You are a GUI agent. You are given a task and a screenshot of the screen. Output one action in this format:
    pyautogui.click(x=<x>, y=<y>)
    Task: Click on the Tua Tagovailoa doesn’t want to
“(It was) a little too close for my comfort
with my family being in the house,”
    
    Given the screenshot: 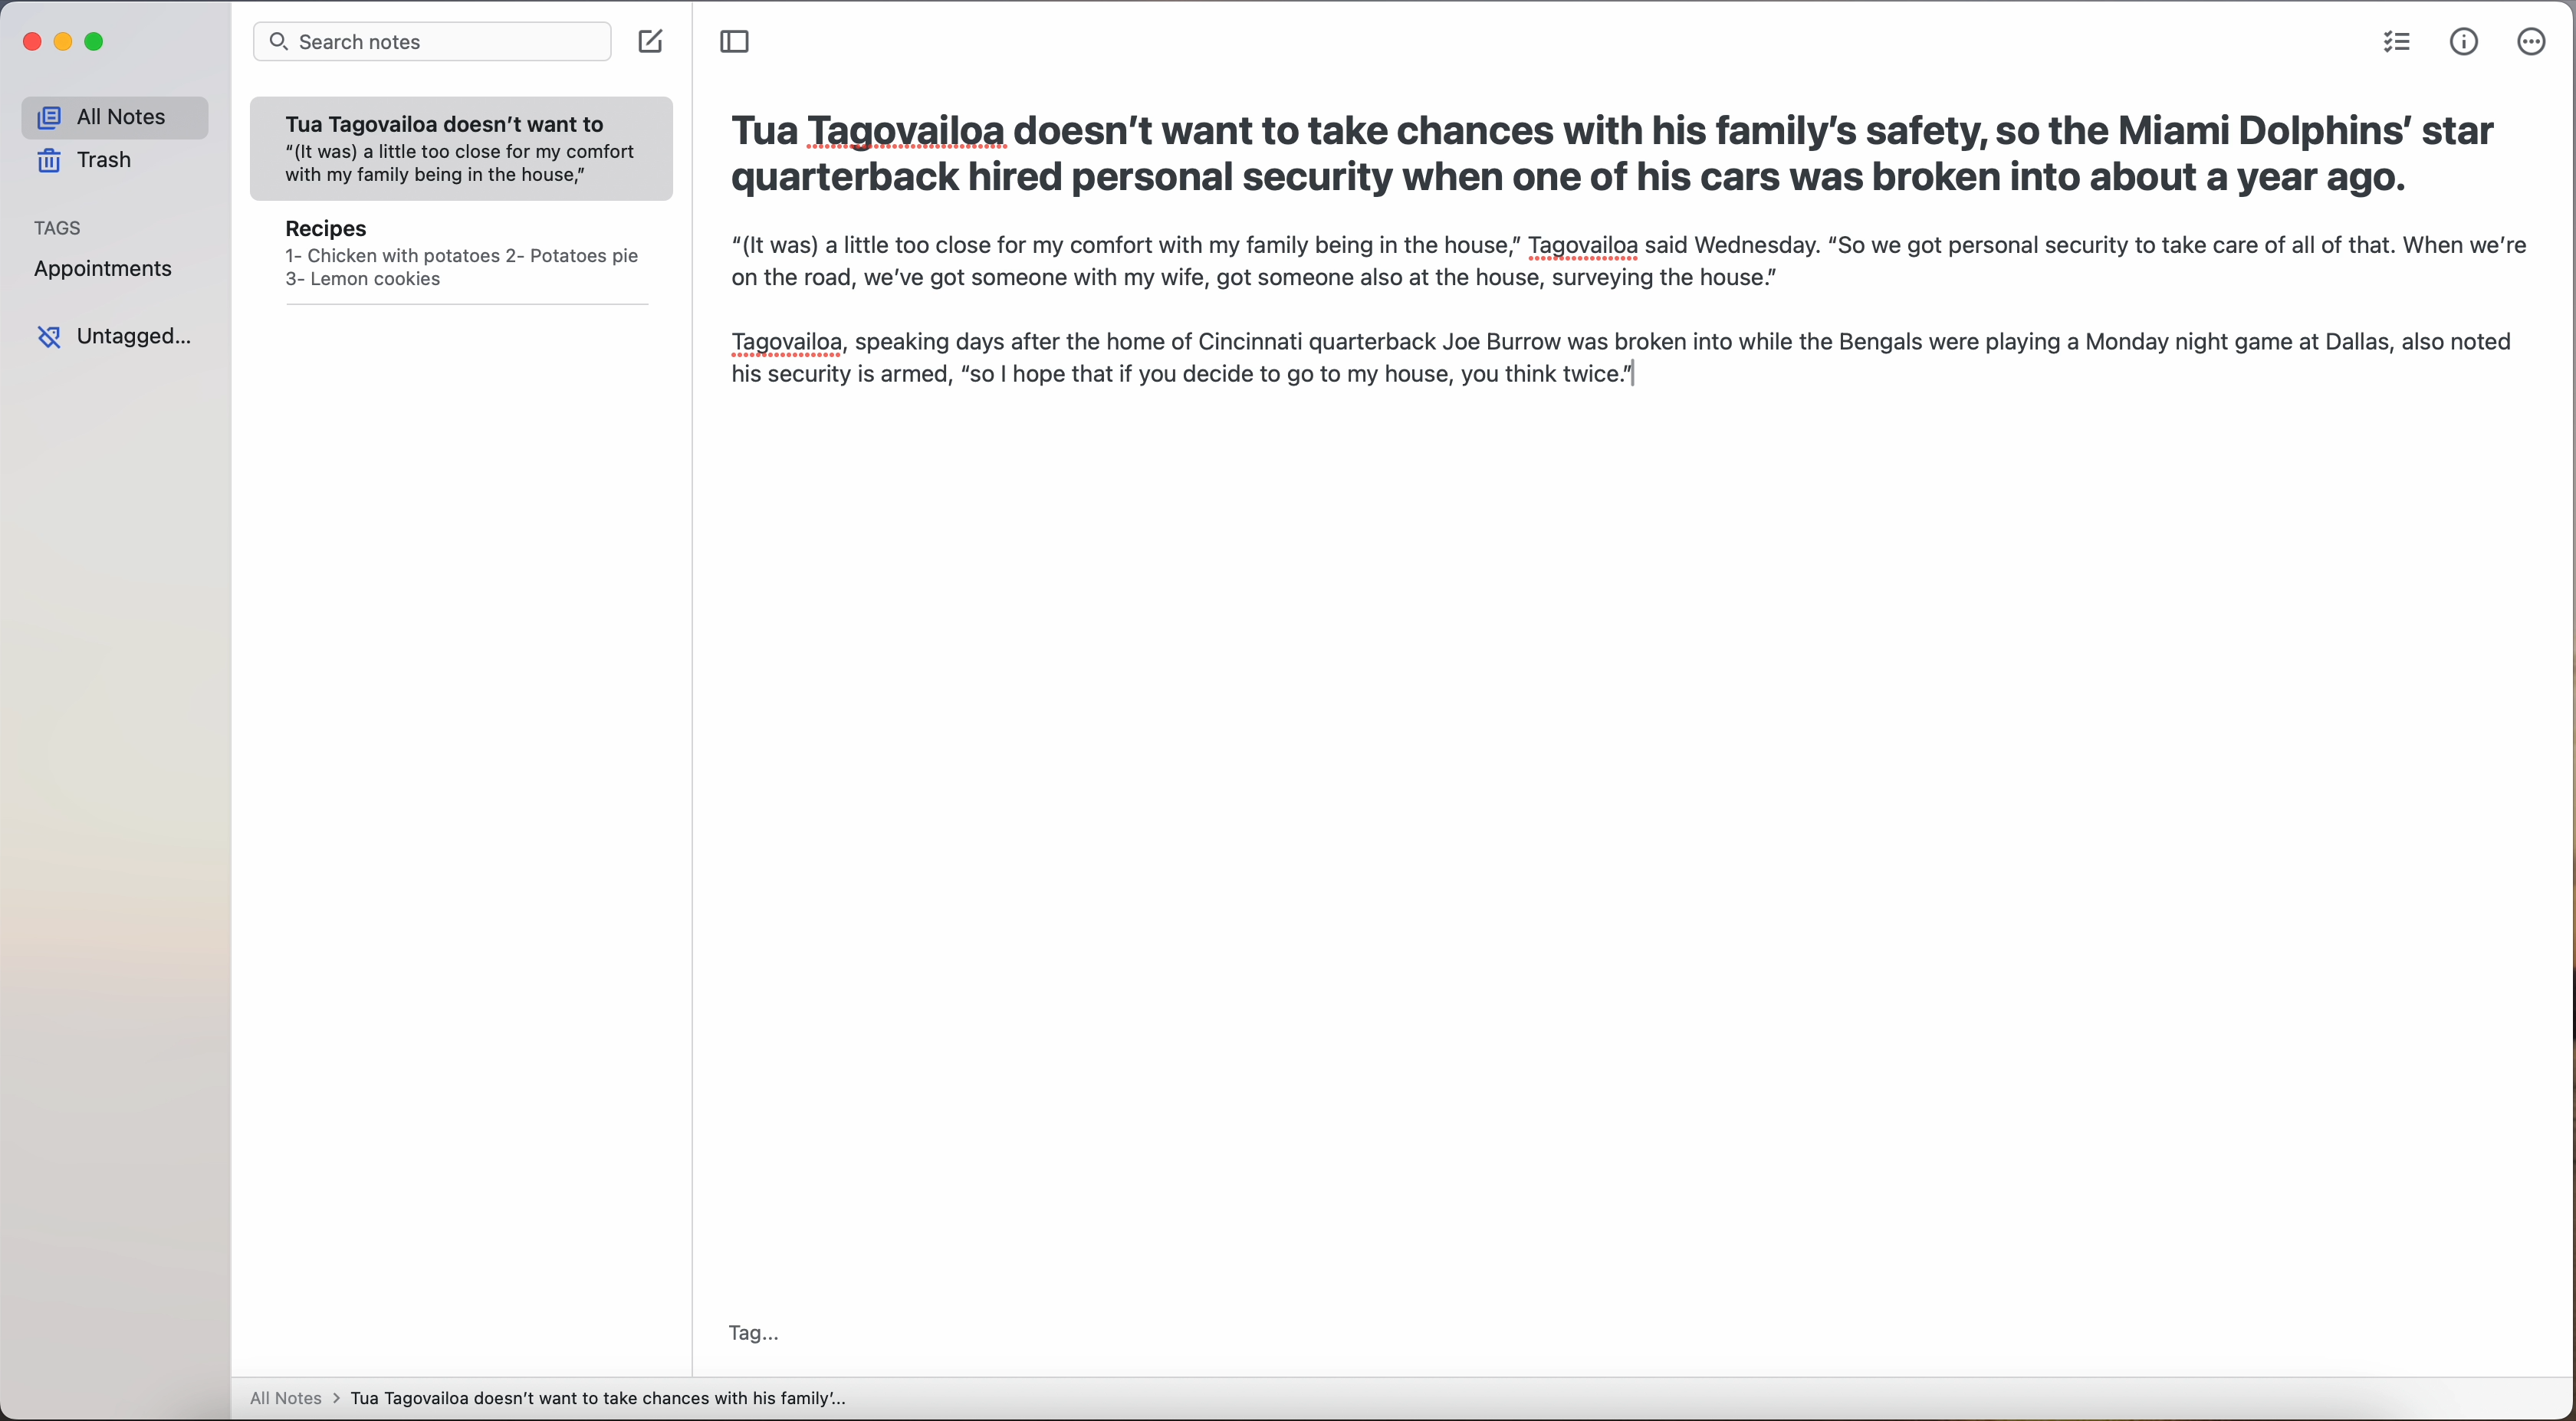 What is the action you would take?
    pyautogui.click(x=463, y=142)
    